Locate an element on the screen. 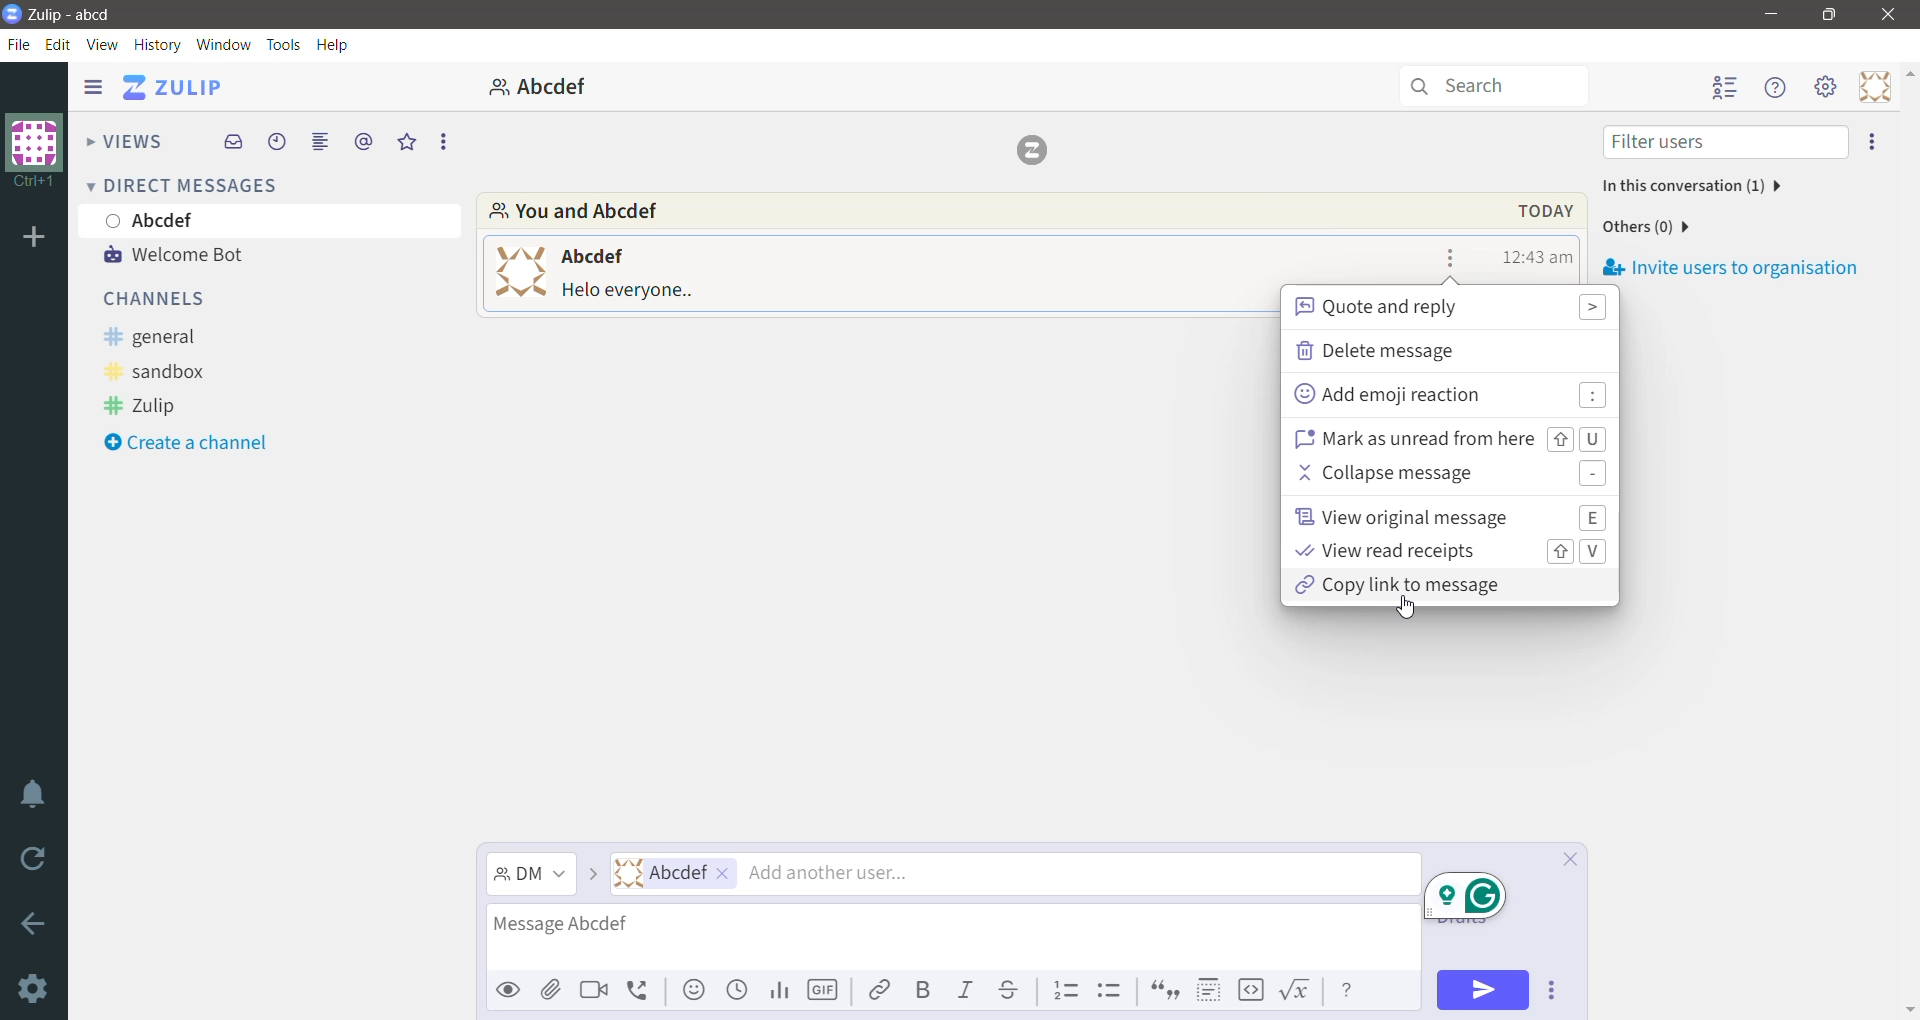  Welcome Bot is located at coordinates (189, 254).